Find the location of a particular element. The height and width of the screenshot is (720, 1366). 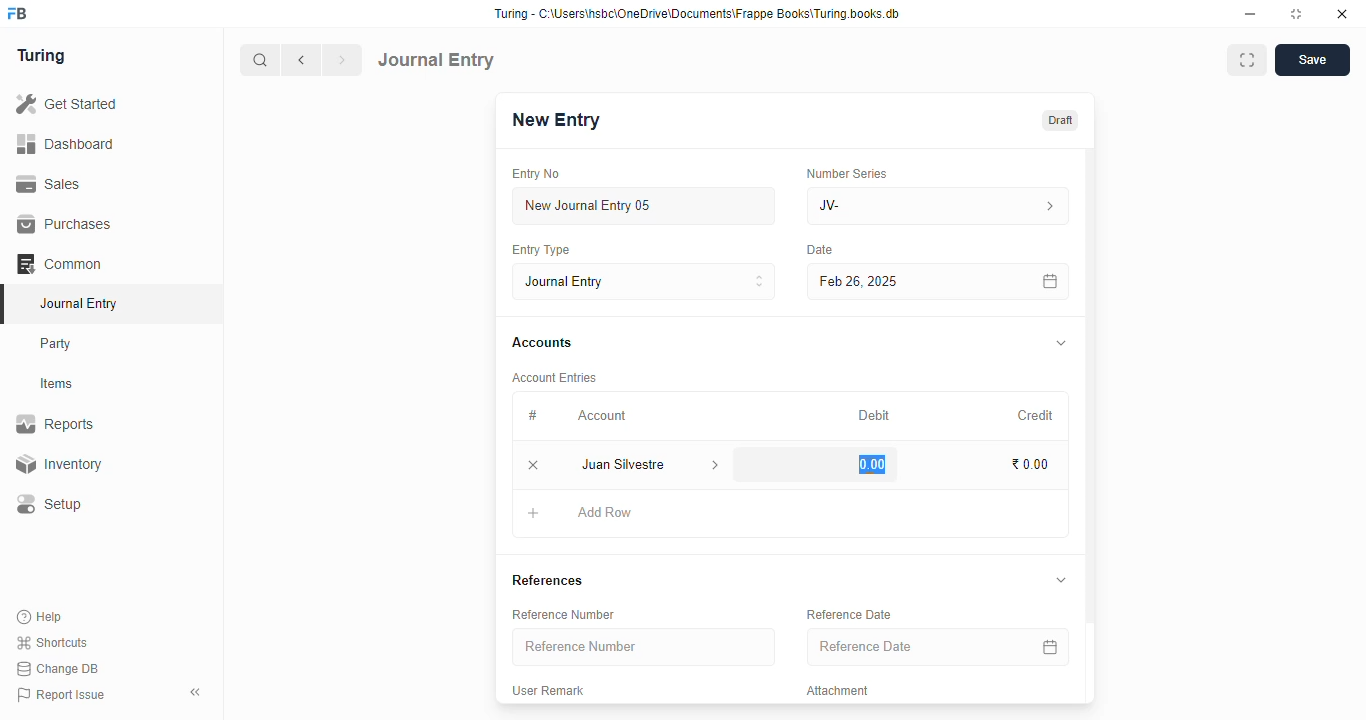

entry no is located at coordinates (537, 174).